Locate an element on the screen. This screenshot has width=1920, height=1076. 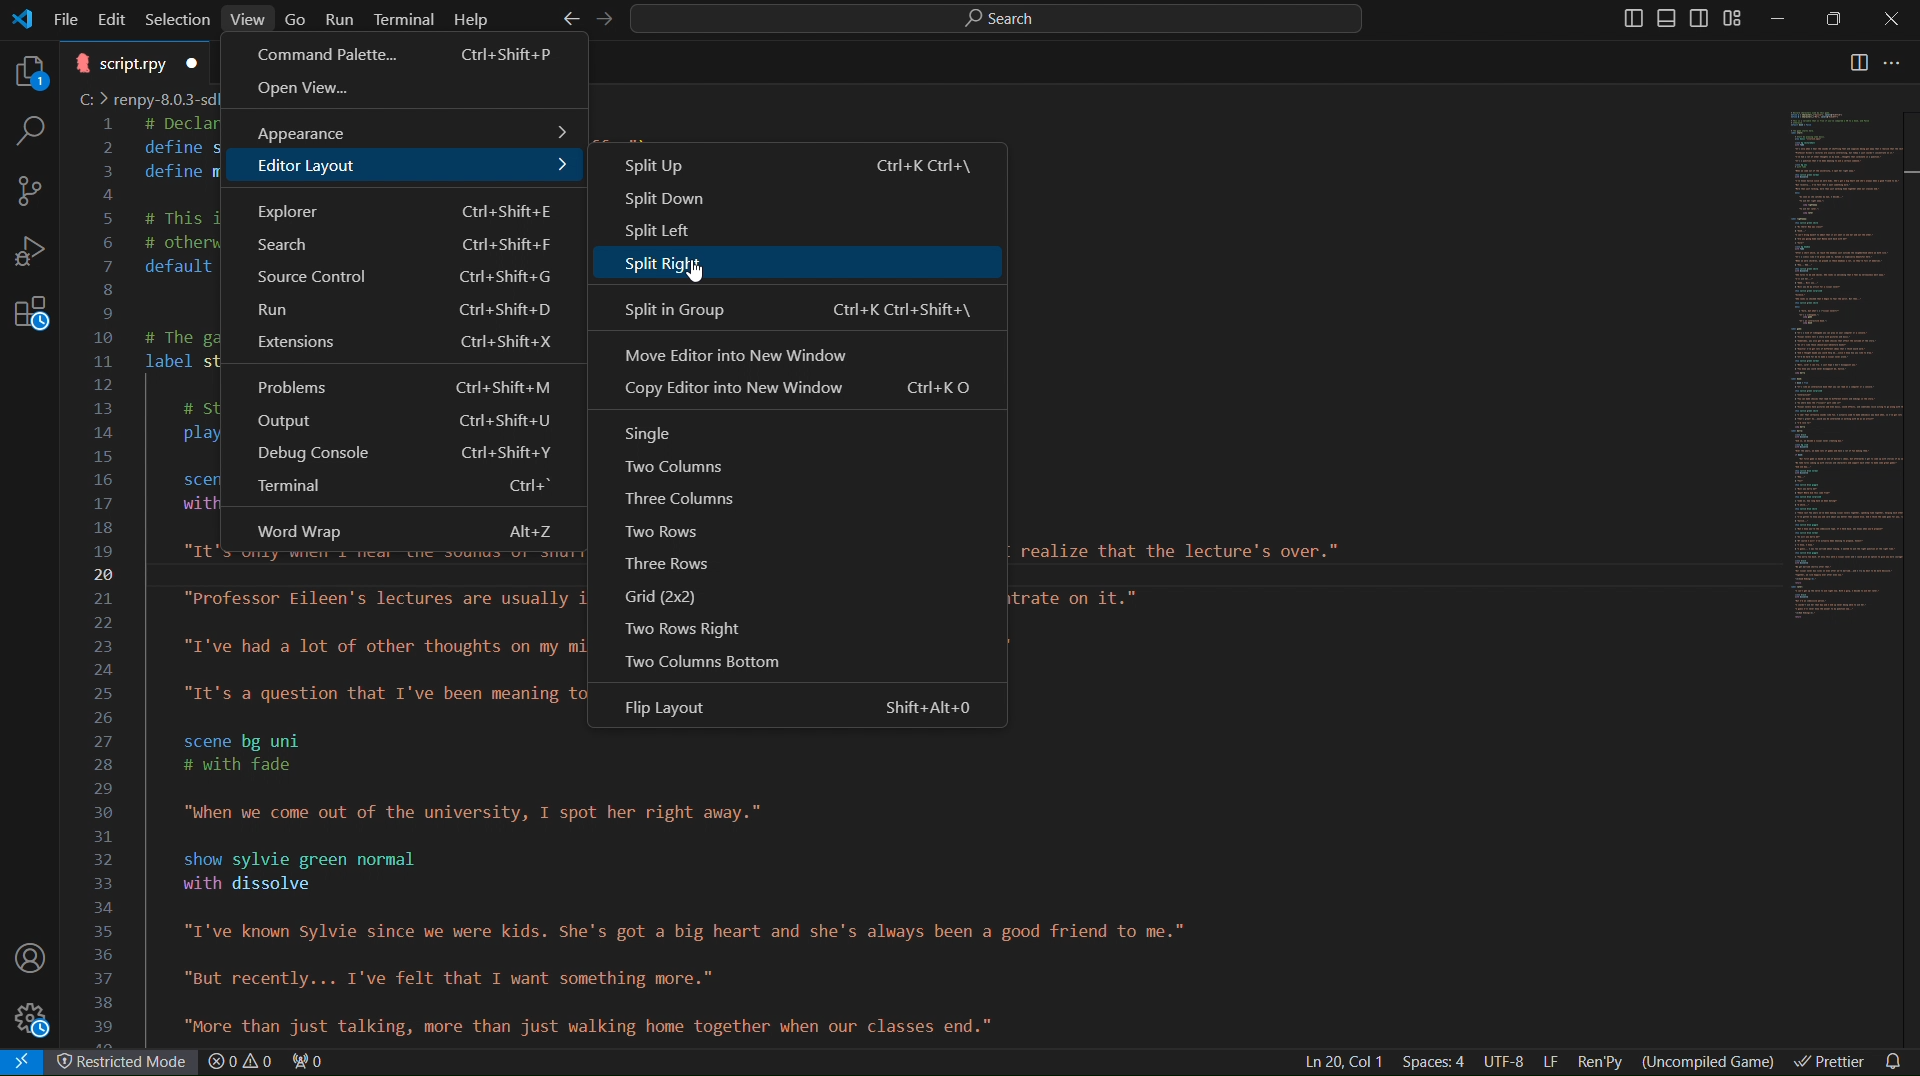
Ren'Py is located at coordinates (1603, 1060).